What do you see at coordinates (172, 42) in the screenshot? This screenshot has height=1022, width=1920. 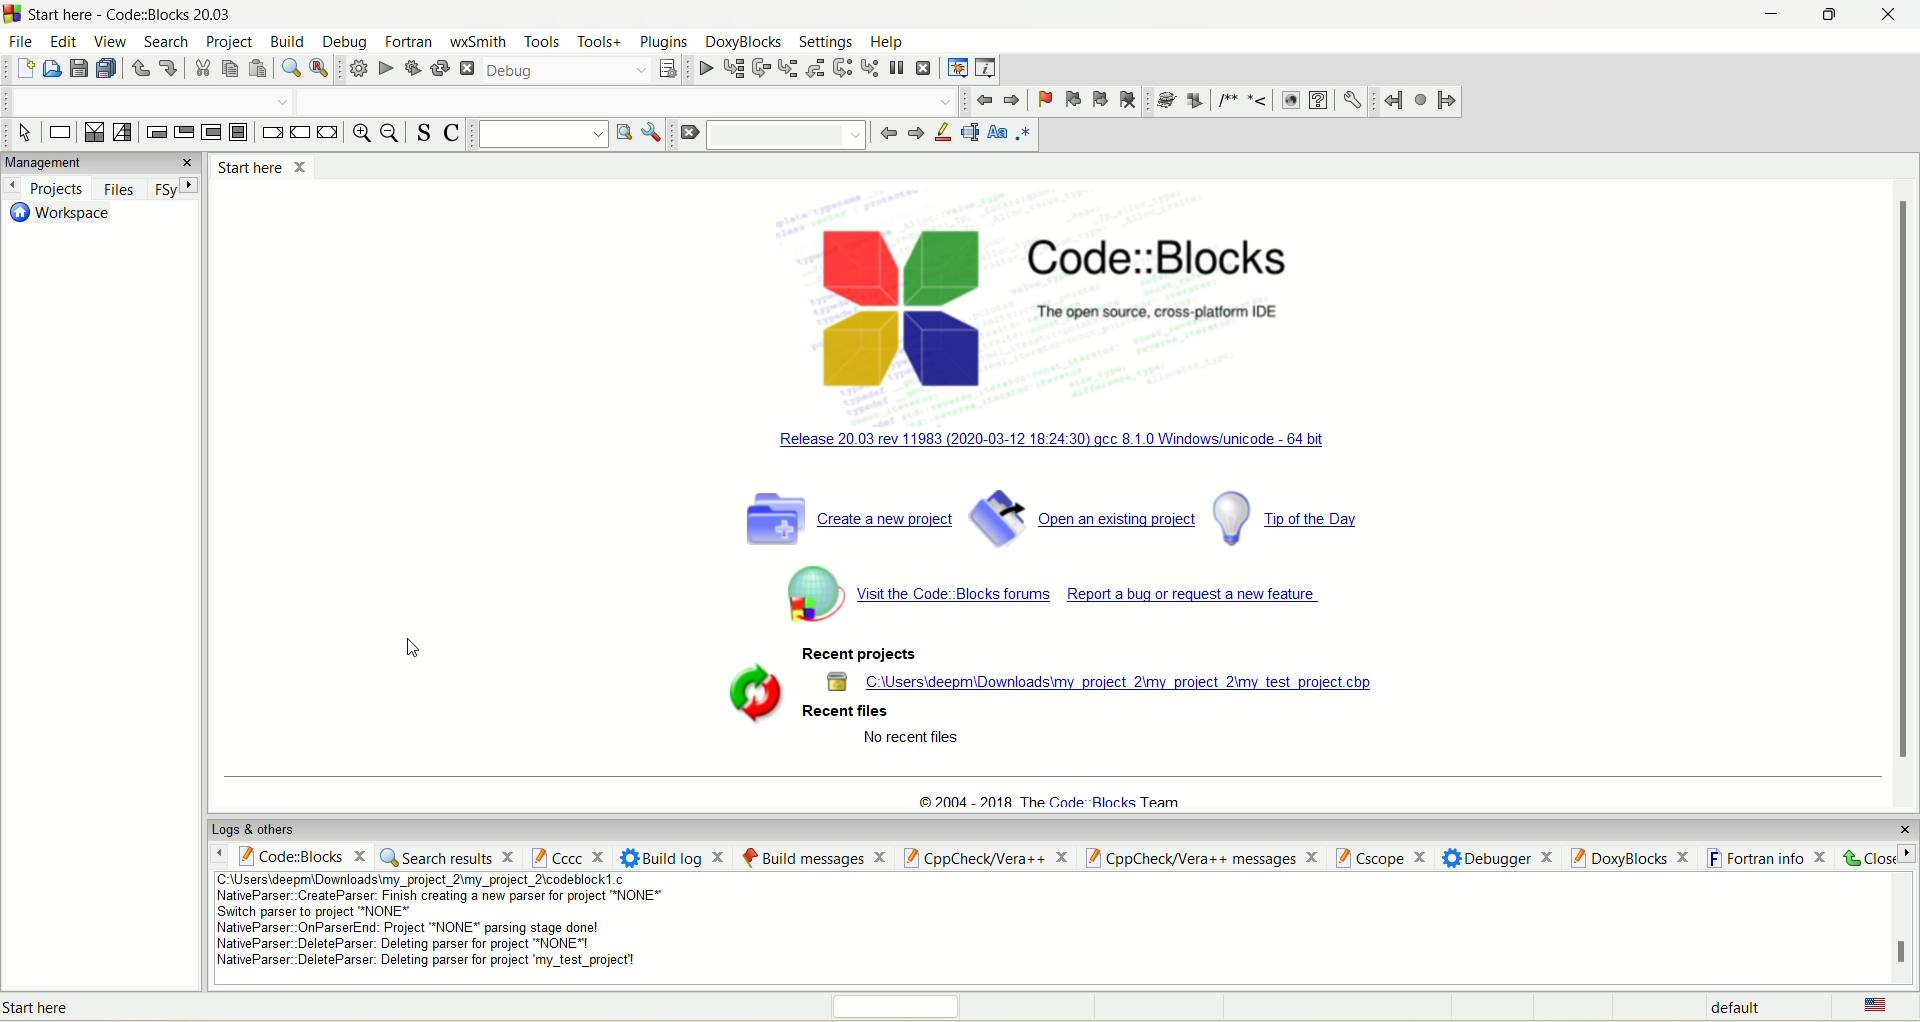 I see `search` at bounding box center [172, 42].